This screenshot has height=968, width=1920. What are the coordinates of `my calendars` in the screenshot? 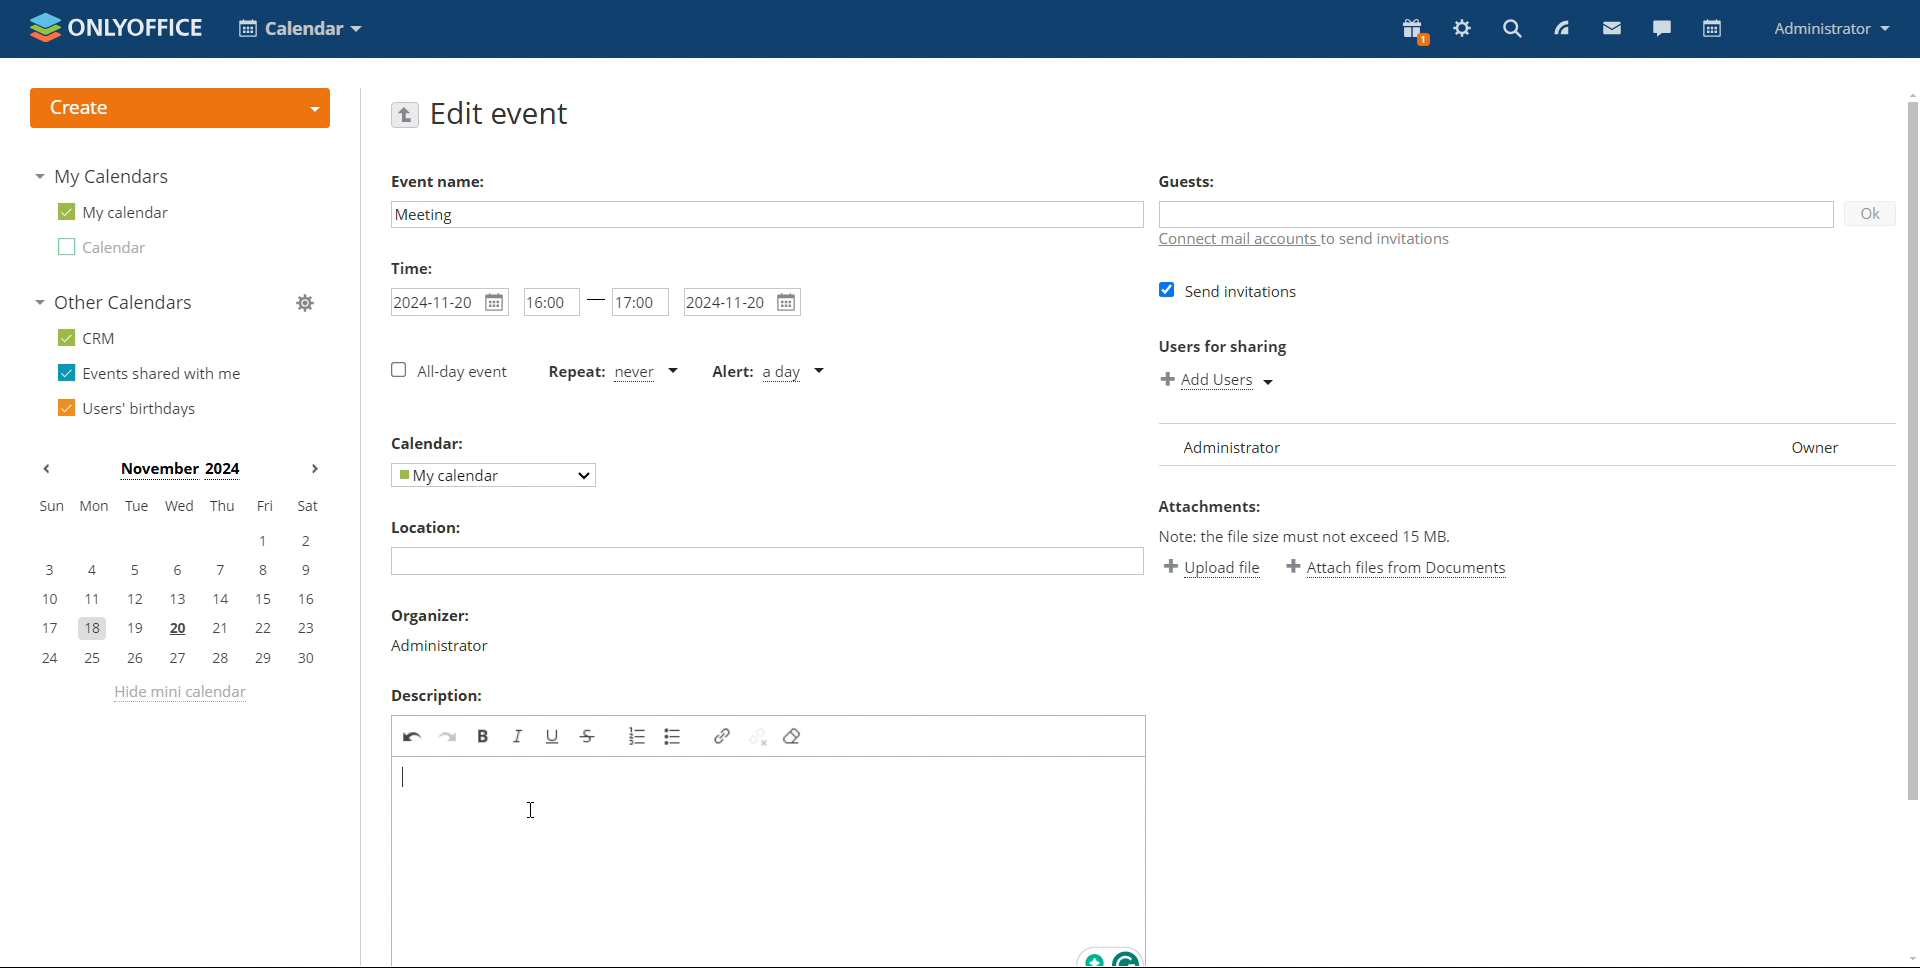 It's located at (102, 177).